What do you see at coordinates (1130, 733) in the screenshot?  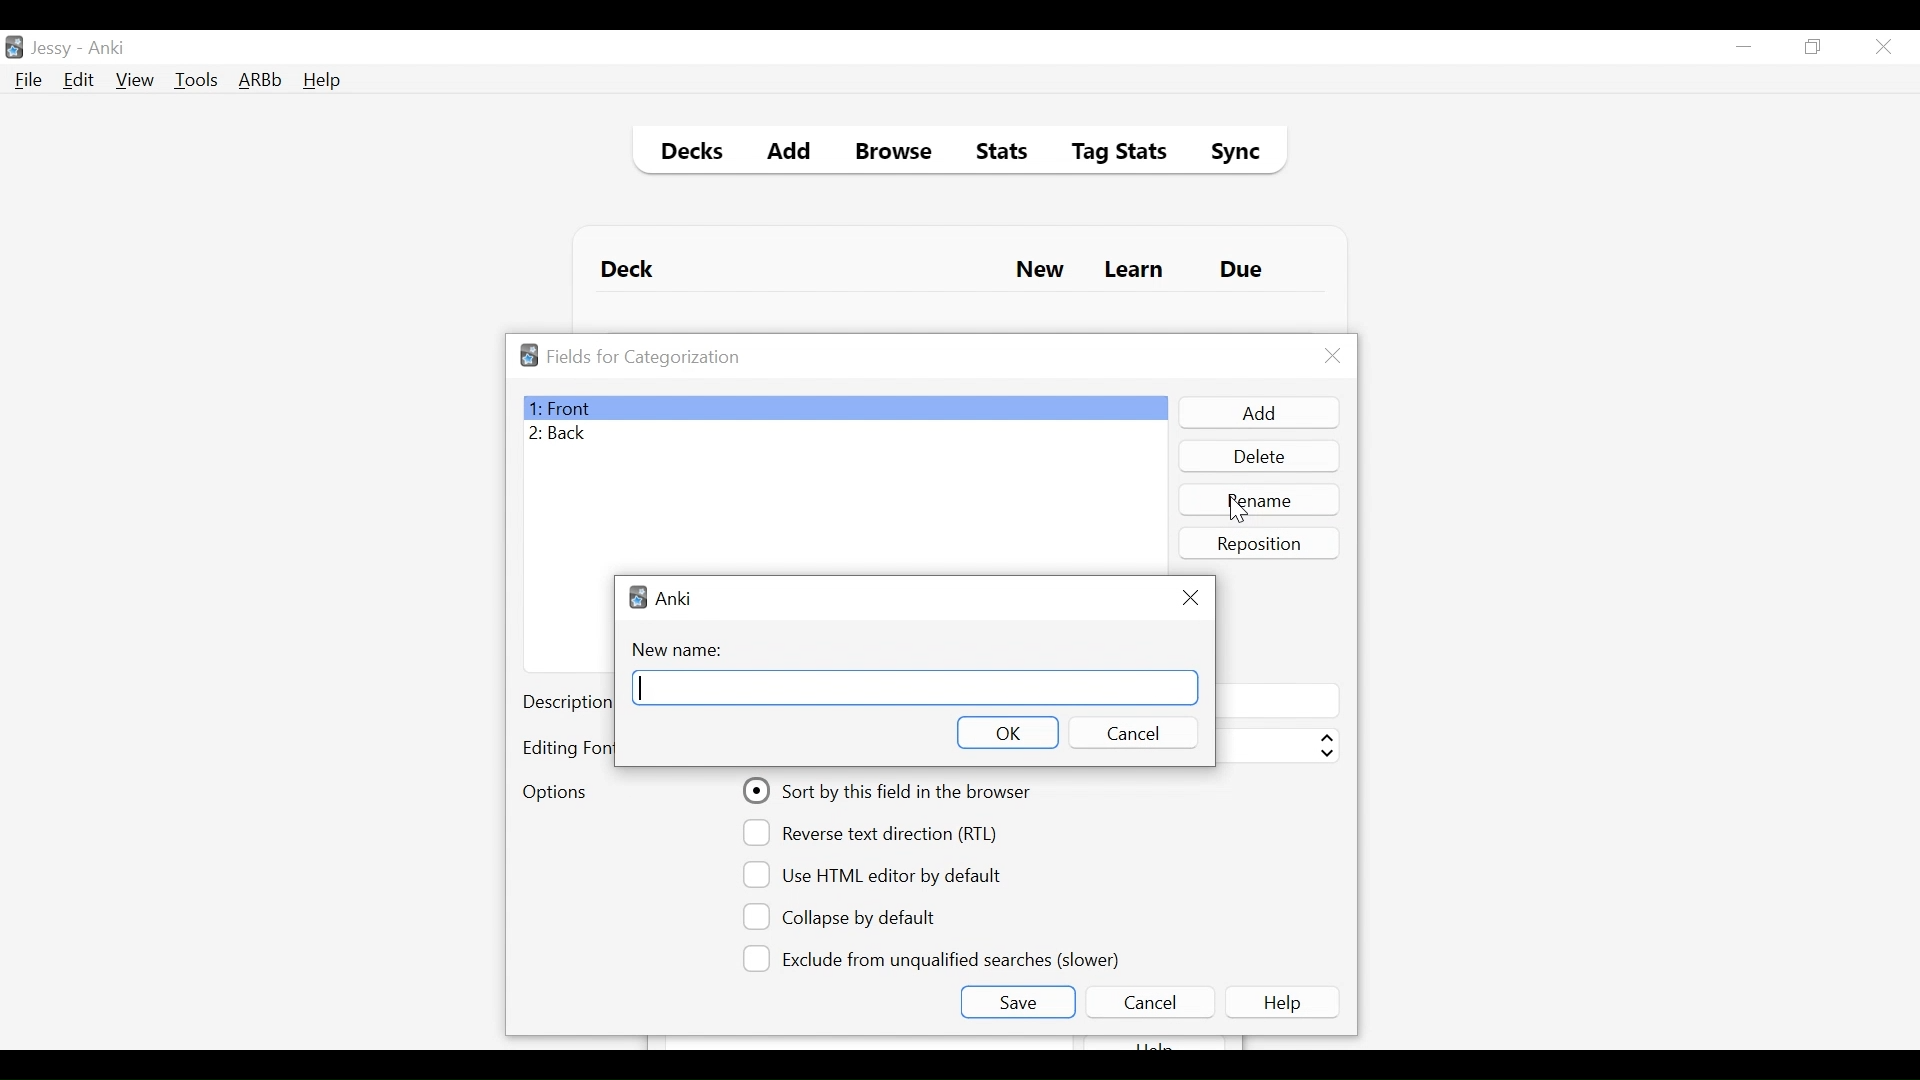 I see `Cancel` at bounding box center [1130, 733].